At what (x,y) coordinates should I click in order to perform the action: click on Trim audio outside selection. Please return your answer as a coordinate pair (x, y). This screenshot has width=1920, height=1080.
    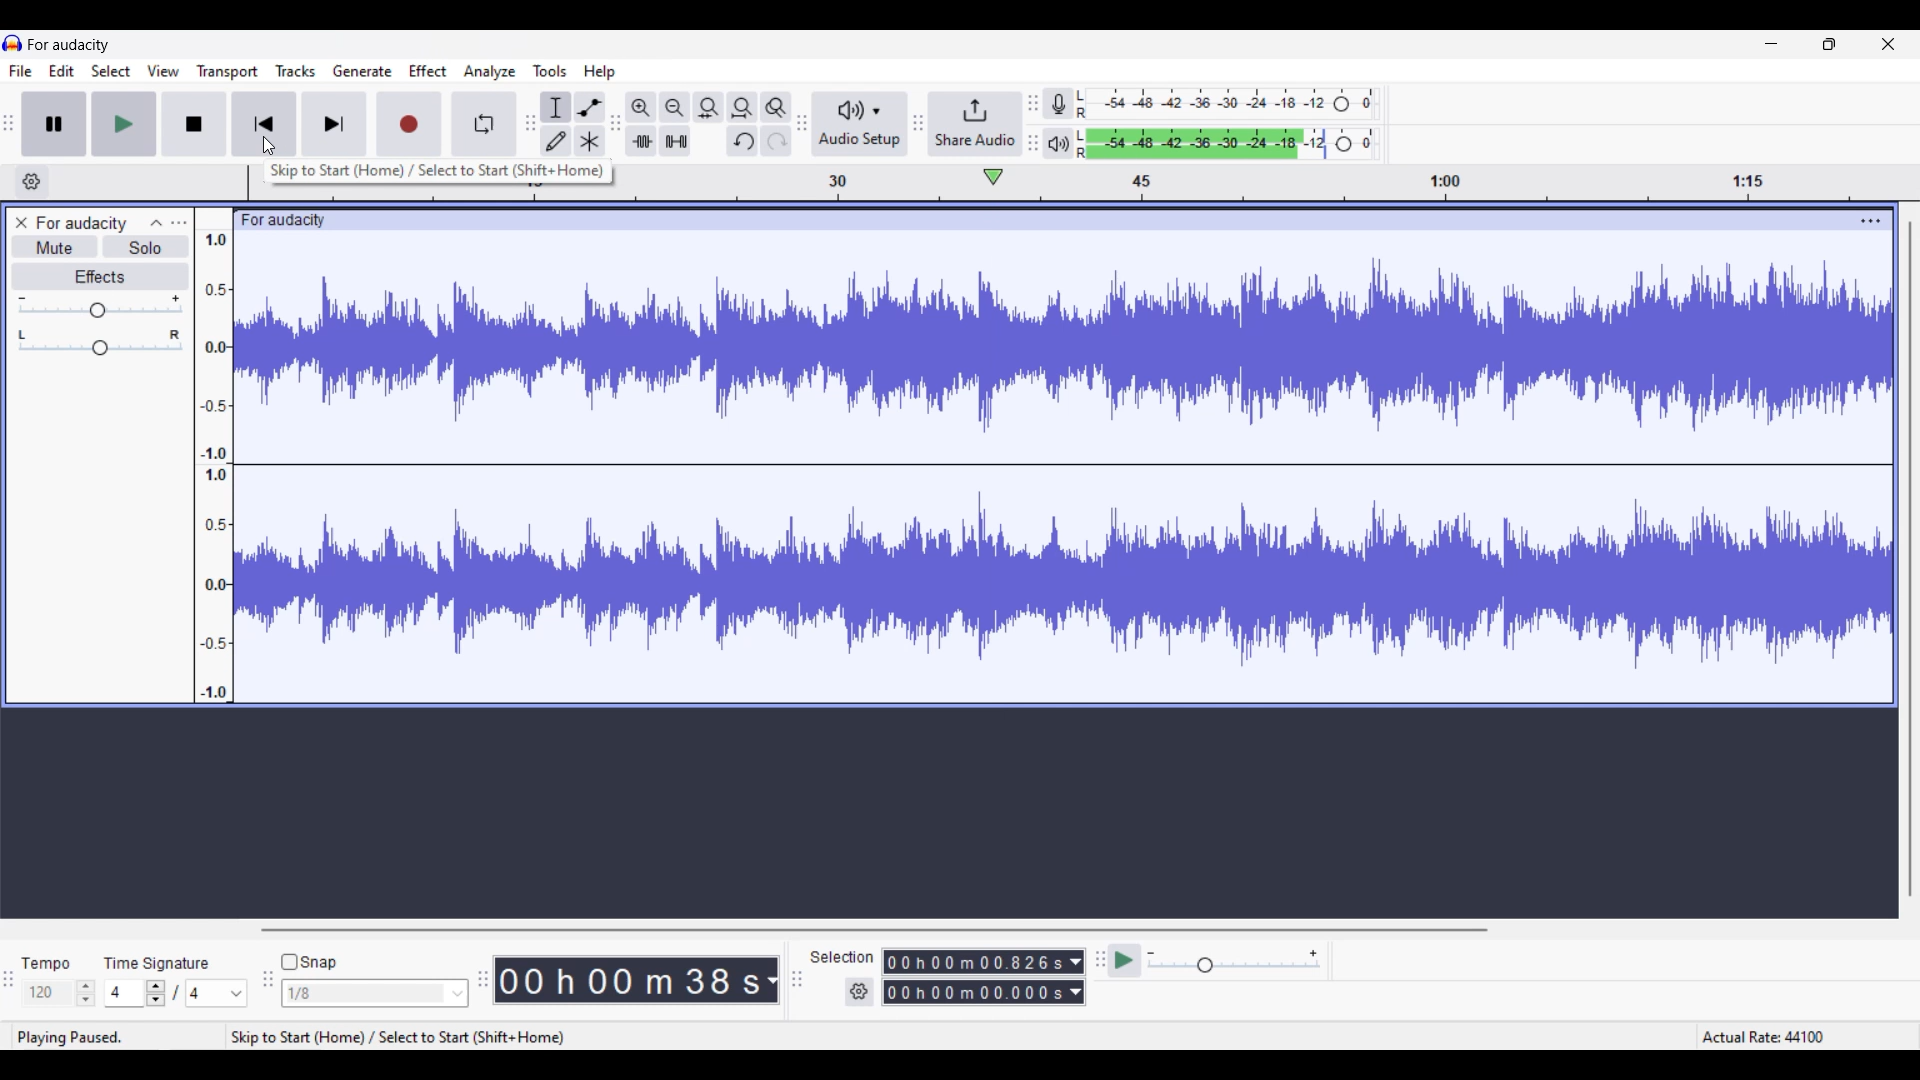
    Looking at the image, I should click on (641, 141).